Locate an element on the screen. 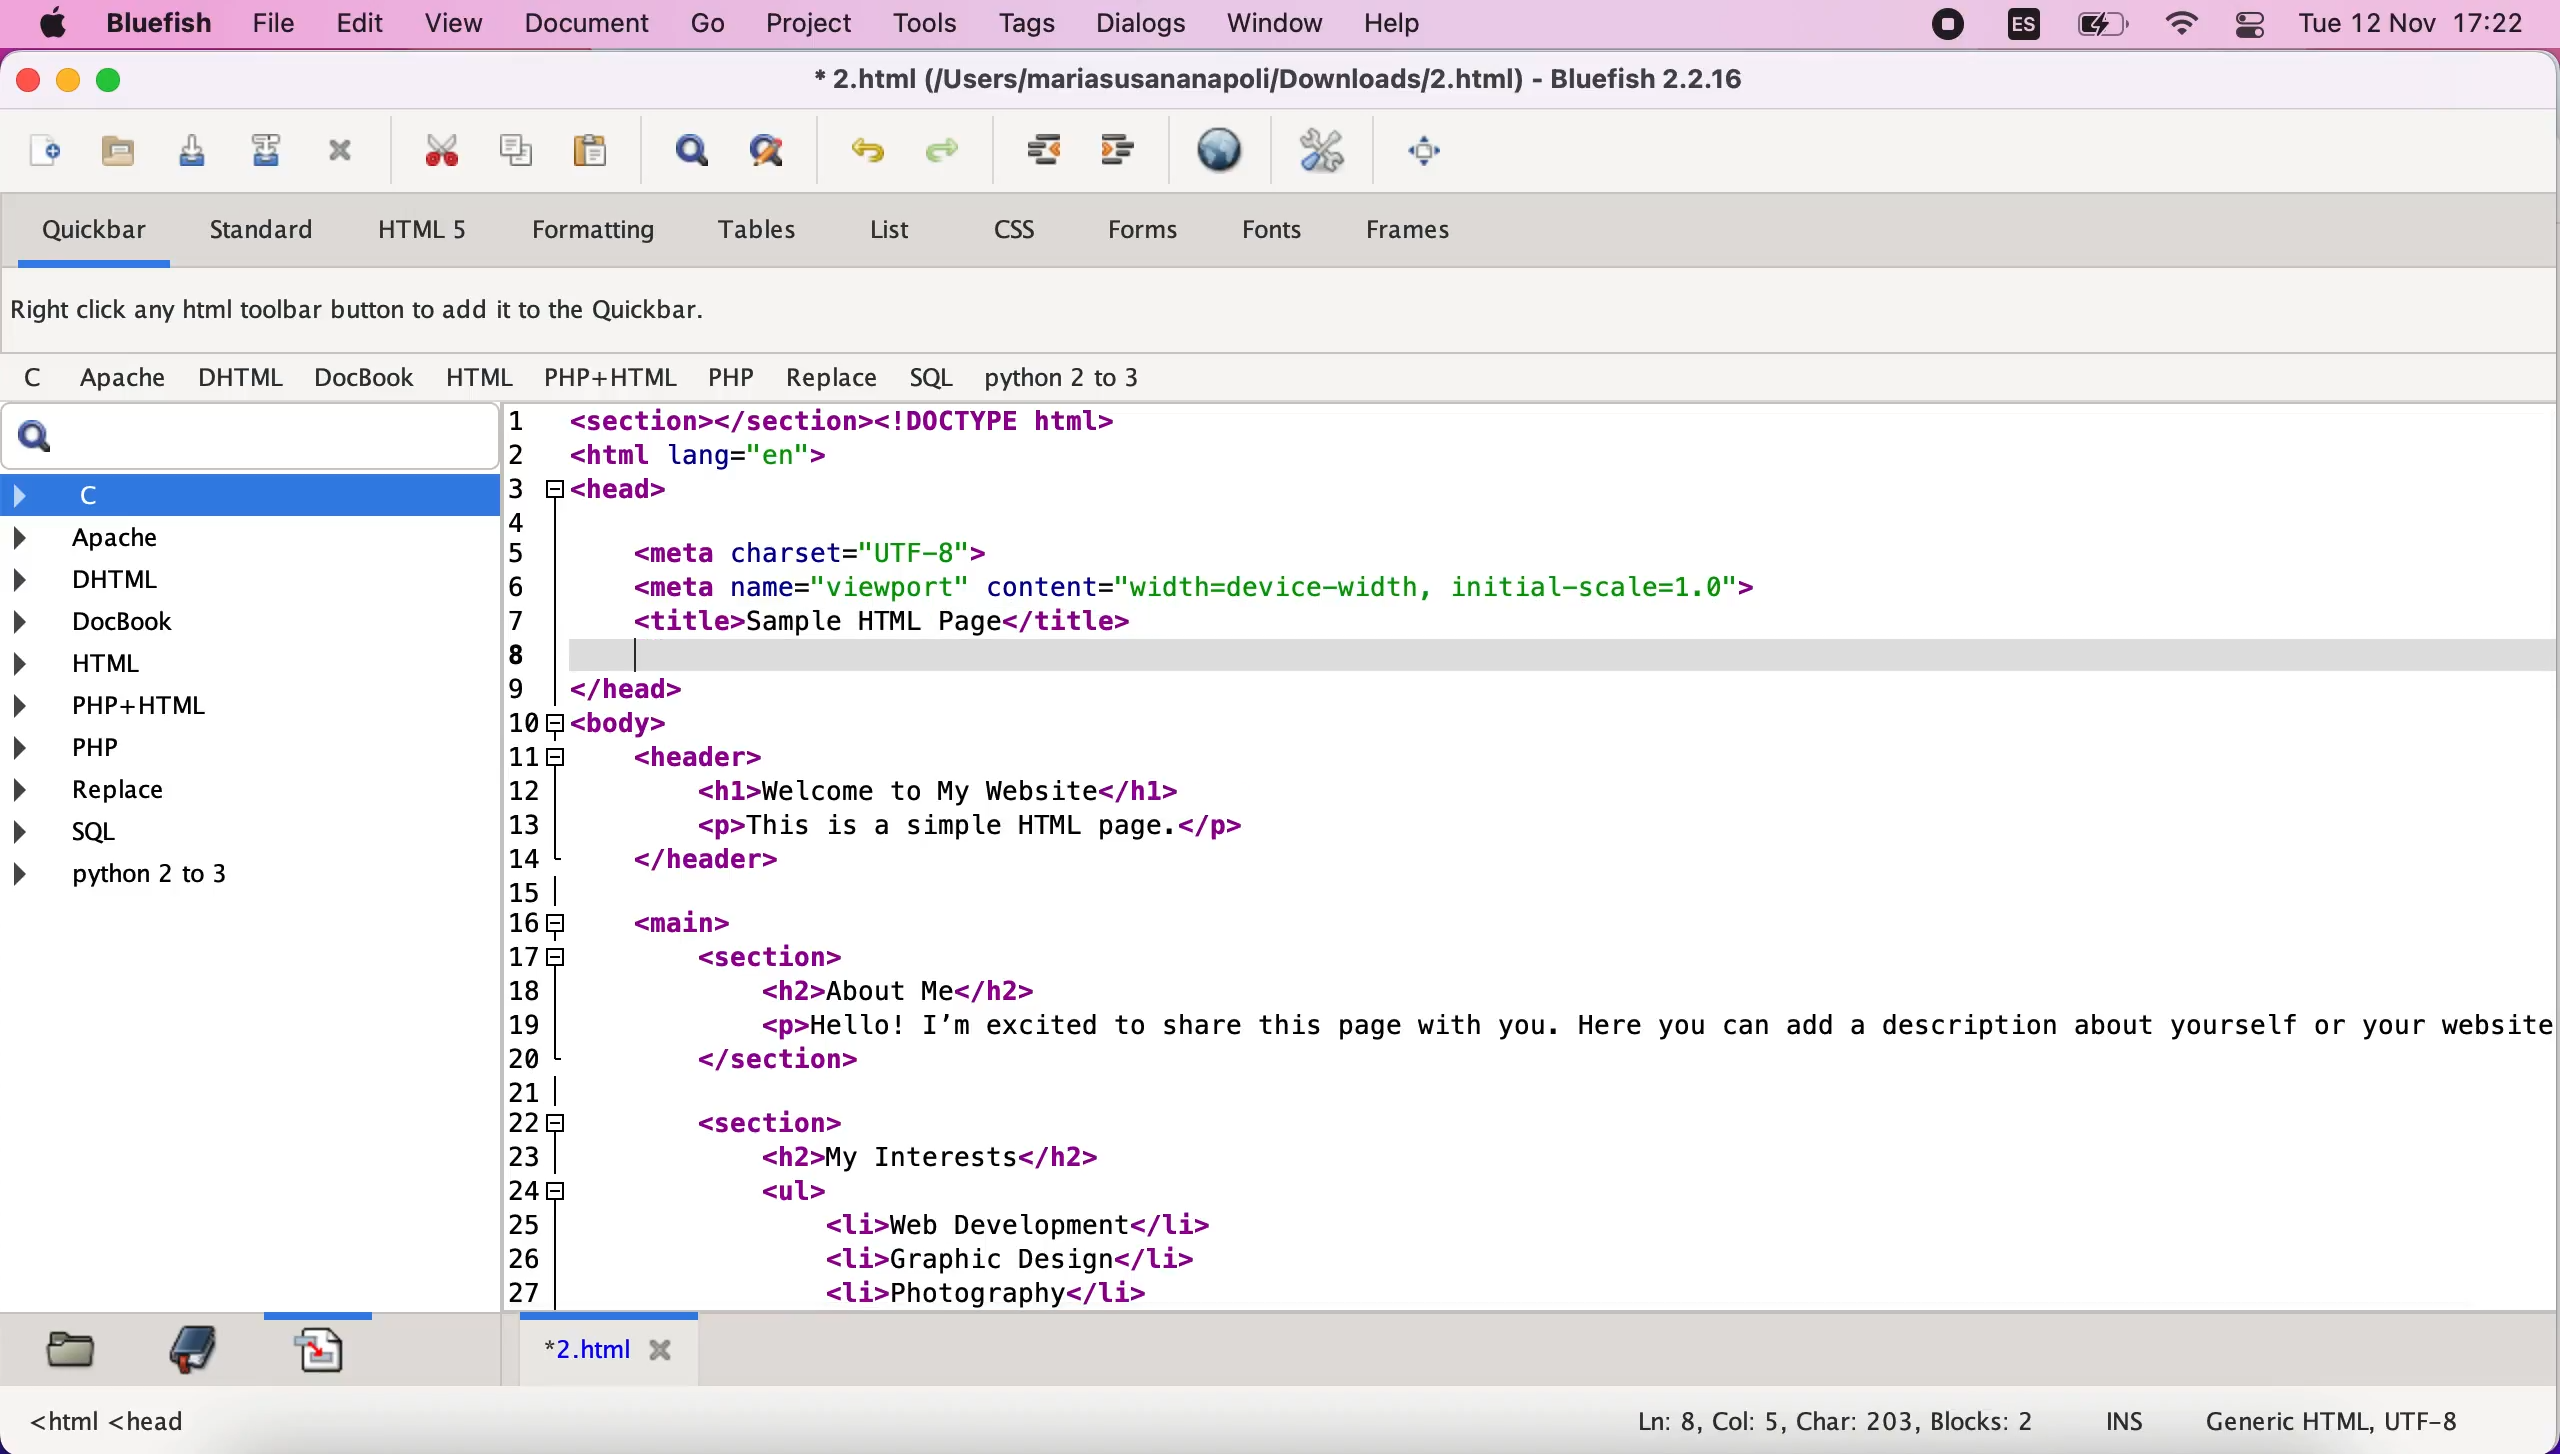 The height and width of the screenshot is (1454, 2560). tags is located at coordinates (1026, 26).